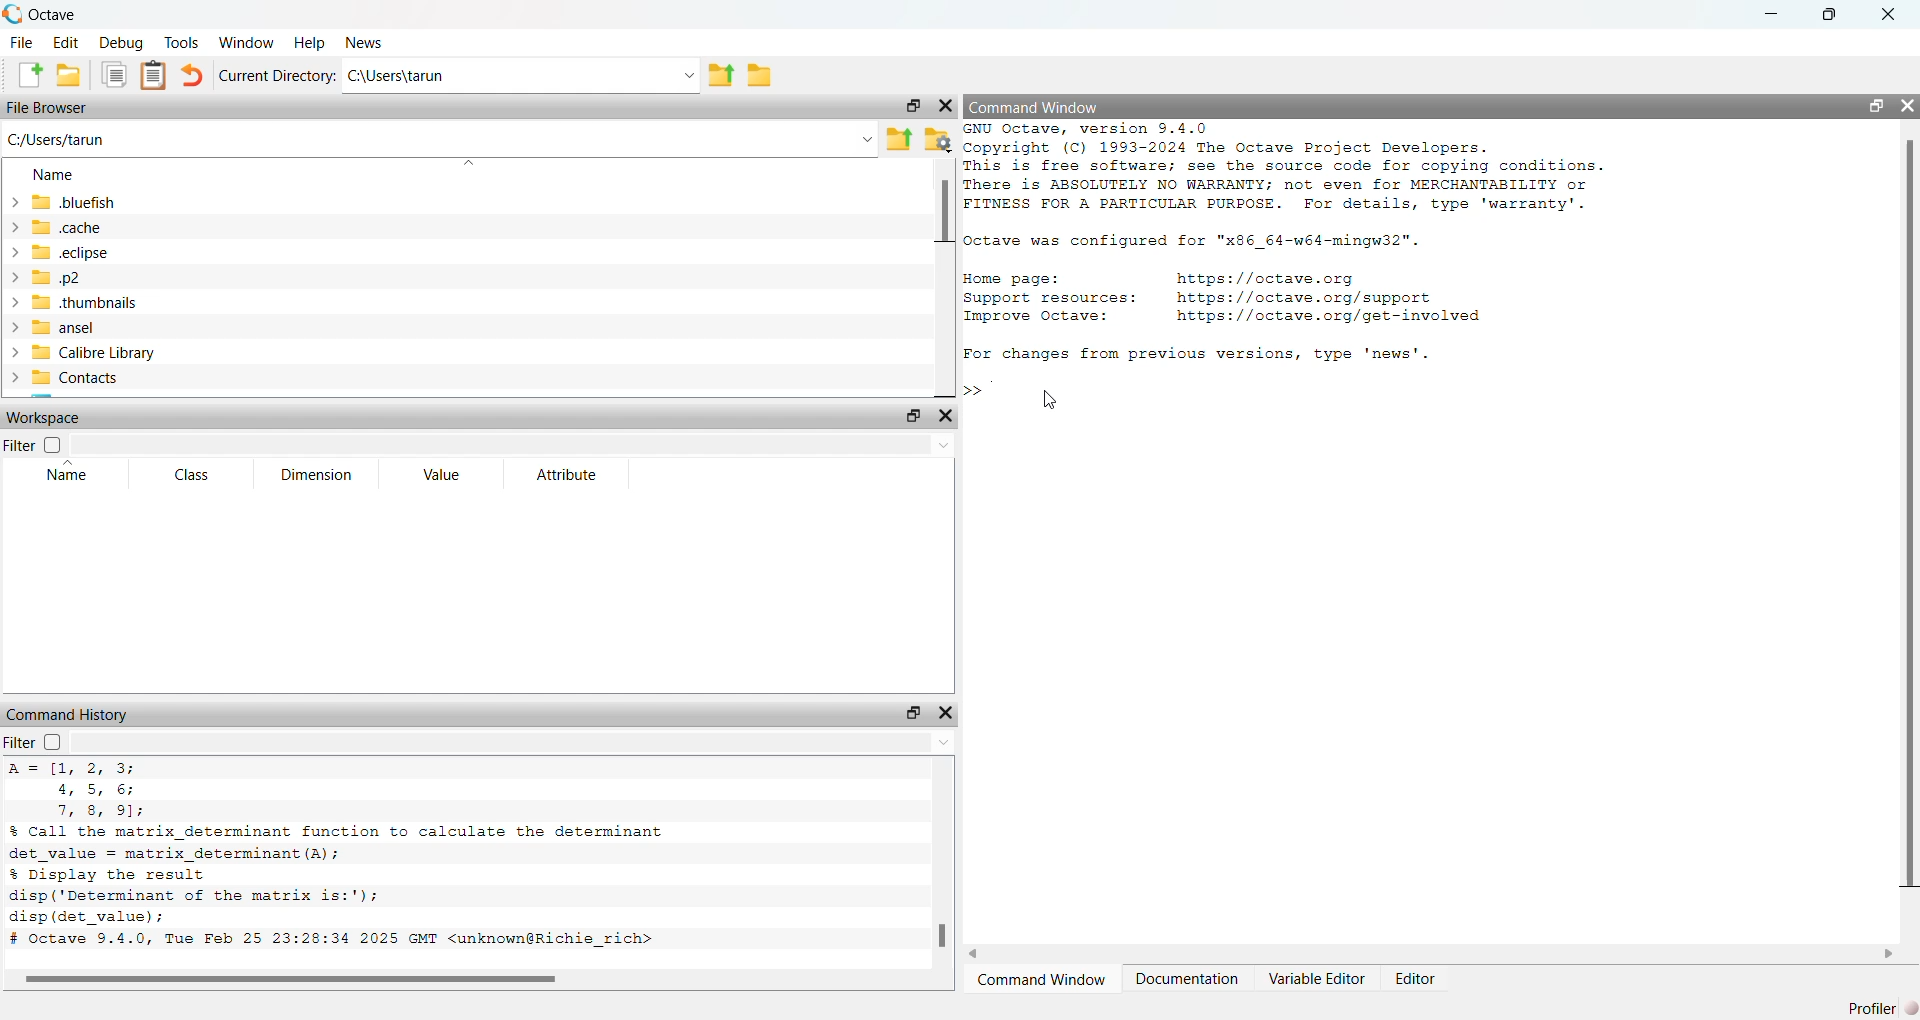 This screenshot has width=1920, height=1020. Describe the element at coordinates (763, 76) in the screenshot. I see `browse directories` at that location.